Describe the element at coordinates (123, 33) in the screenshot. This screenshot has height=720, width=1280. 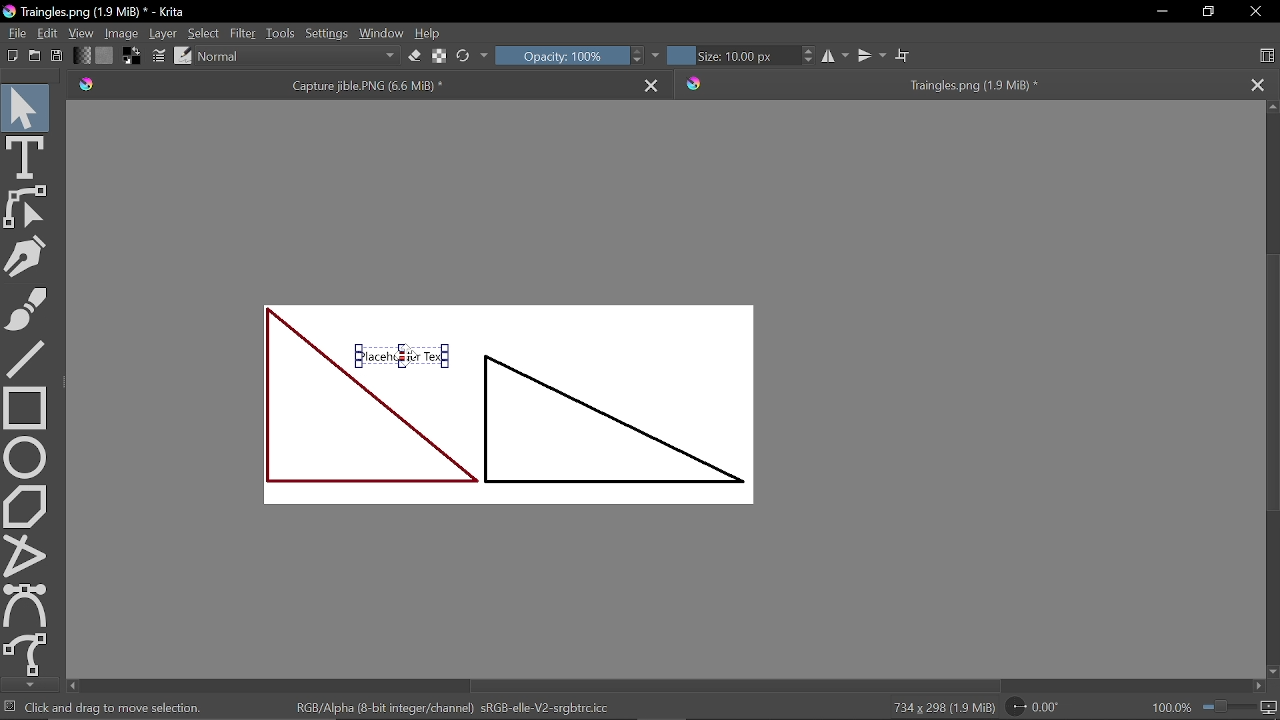
I see `Image` at that location.